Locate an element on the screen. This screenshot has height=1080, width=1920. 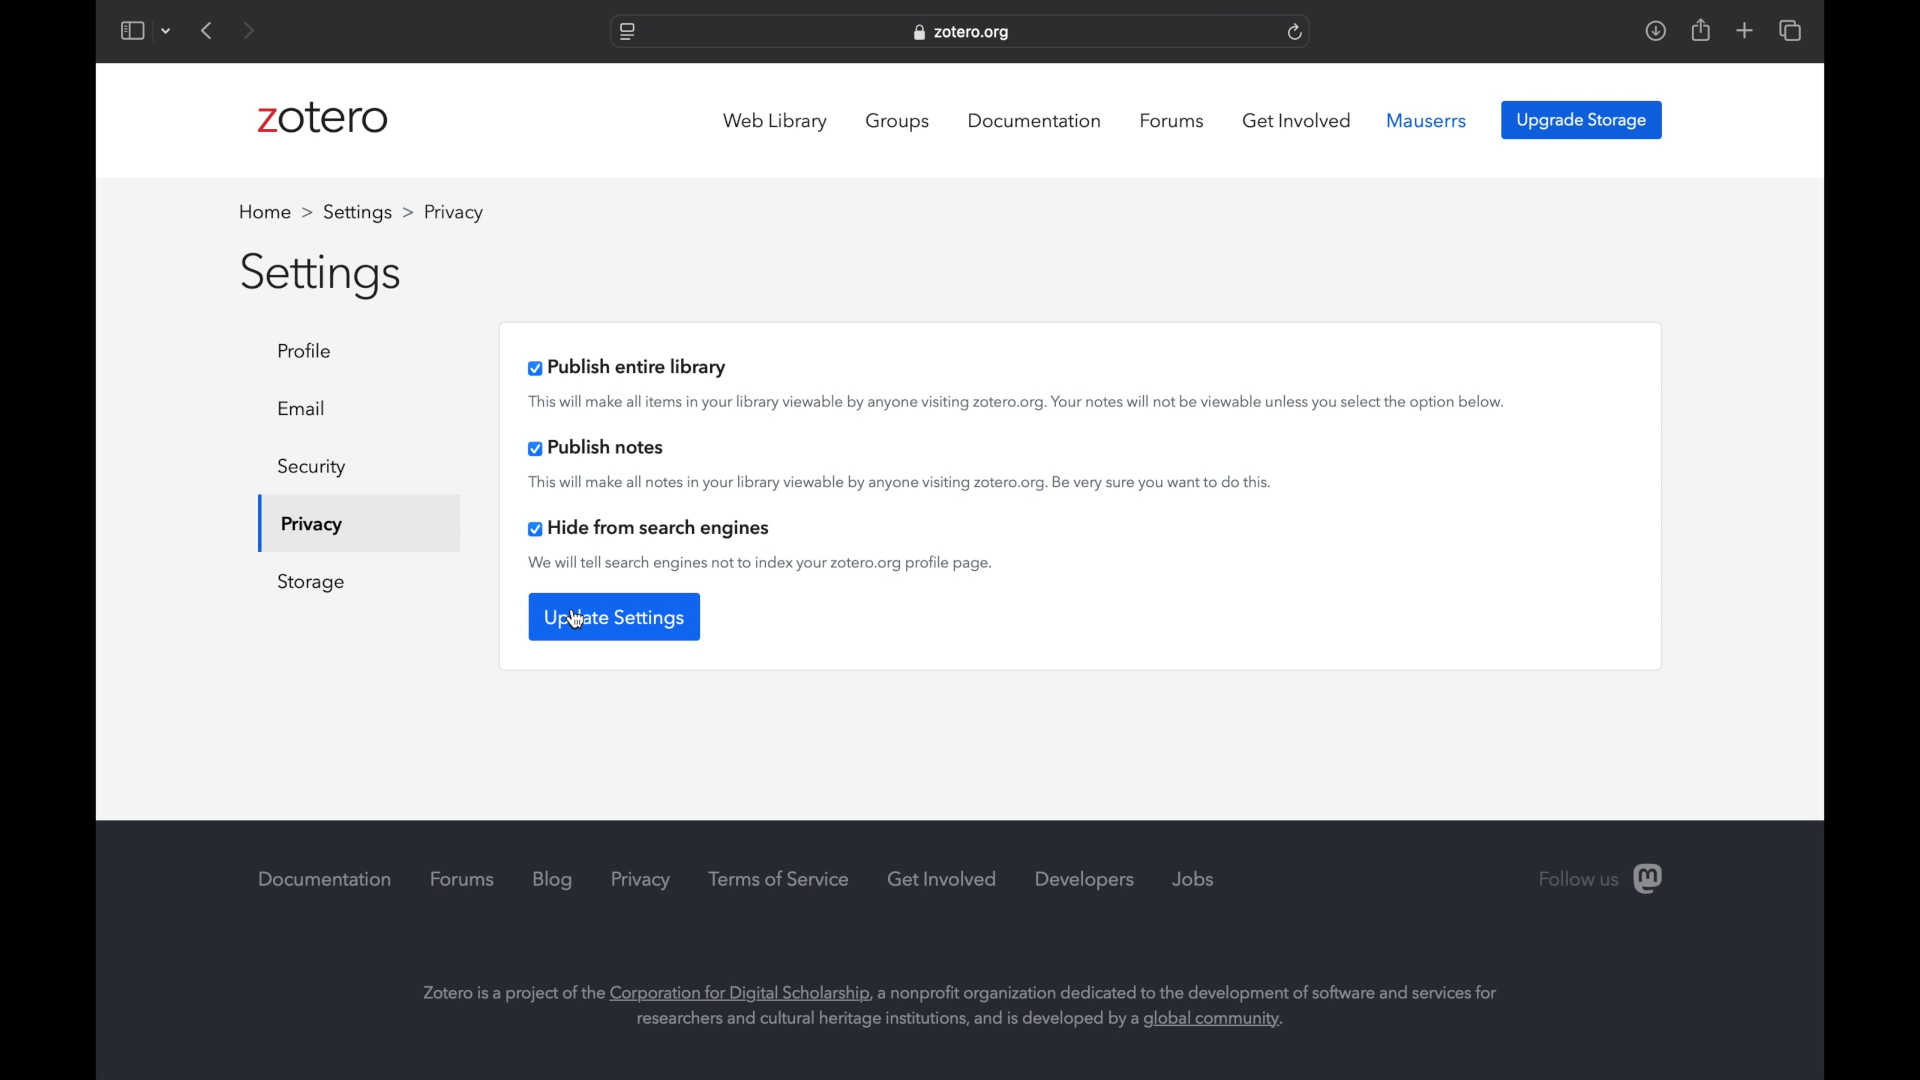
privacy is located at coordinates (310, 526).